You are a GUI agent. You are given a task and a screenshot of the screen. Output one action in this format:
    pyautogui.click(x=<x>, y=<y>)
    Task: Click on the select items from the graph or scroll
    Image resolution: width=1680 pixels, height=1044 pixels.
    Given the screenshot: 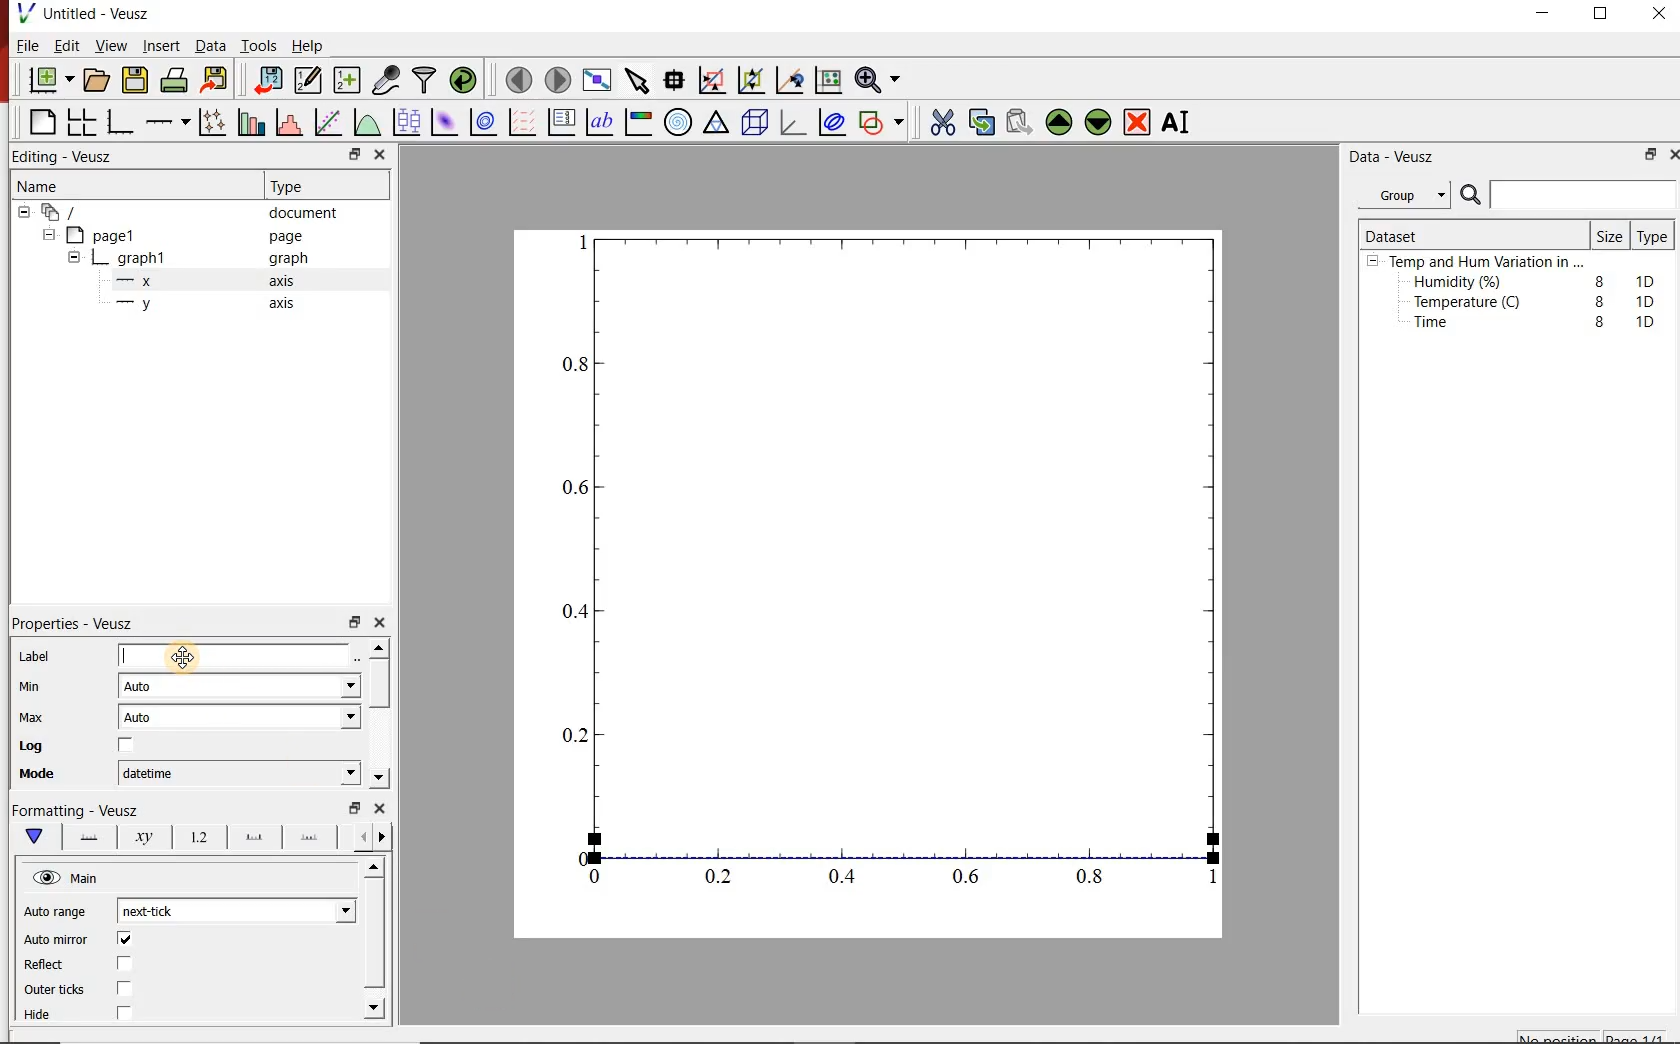 What is the action you would take?
    pyautogui.click(x=638, y=83)
    